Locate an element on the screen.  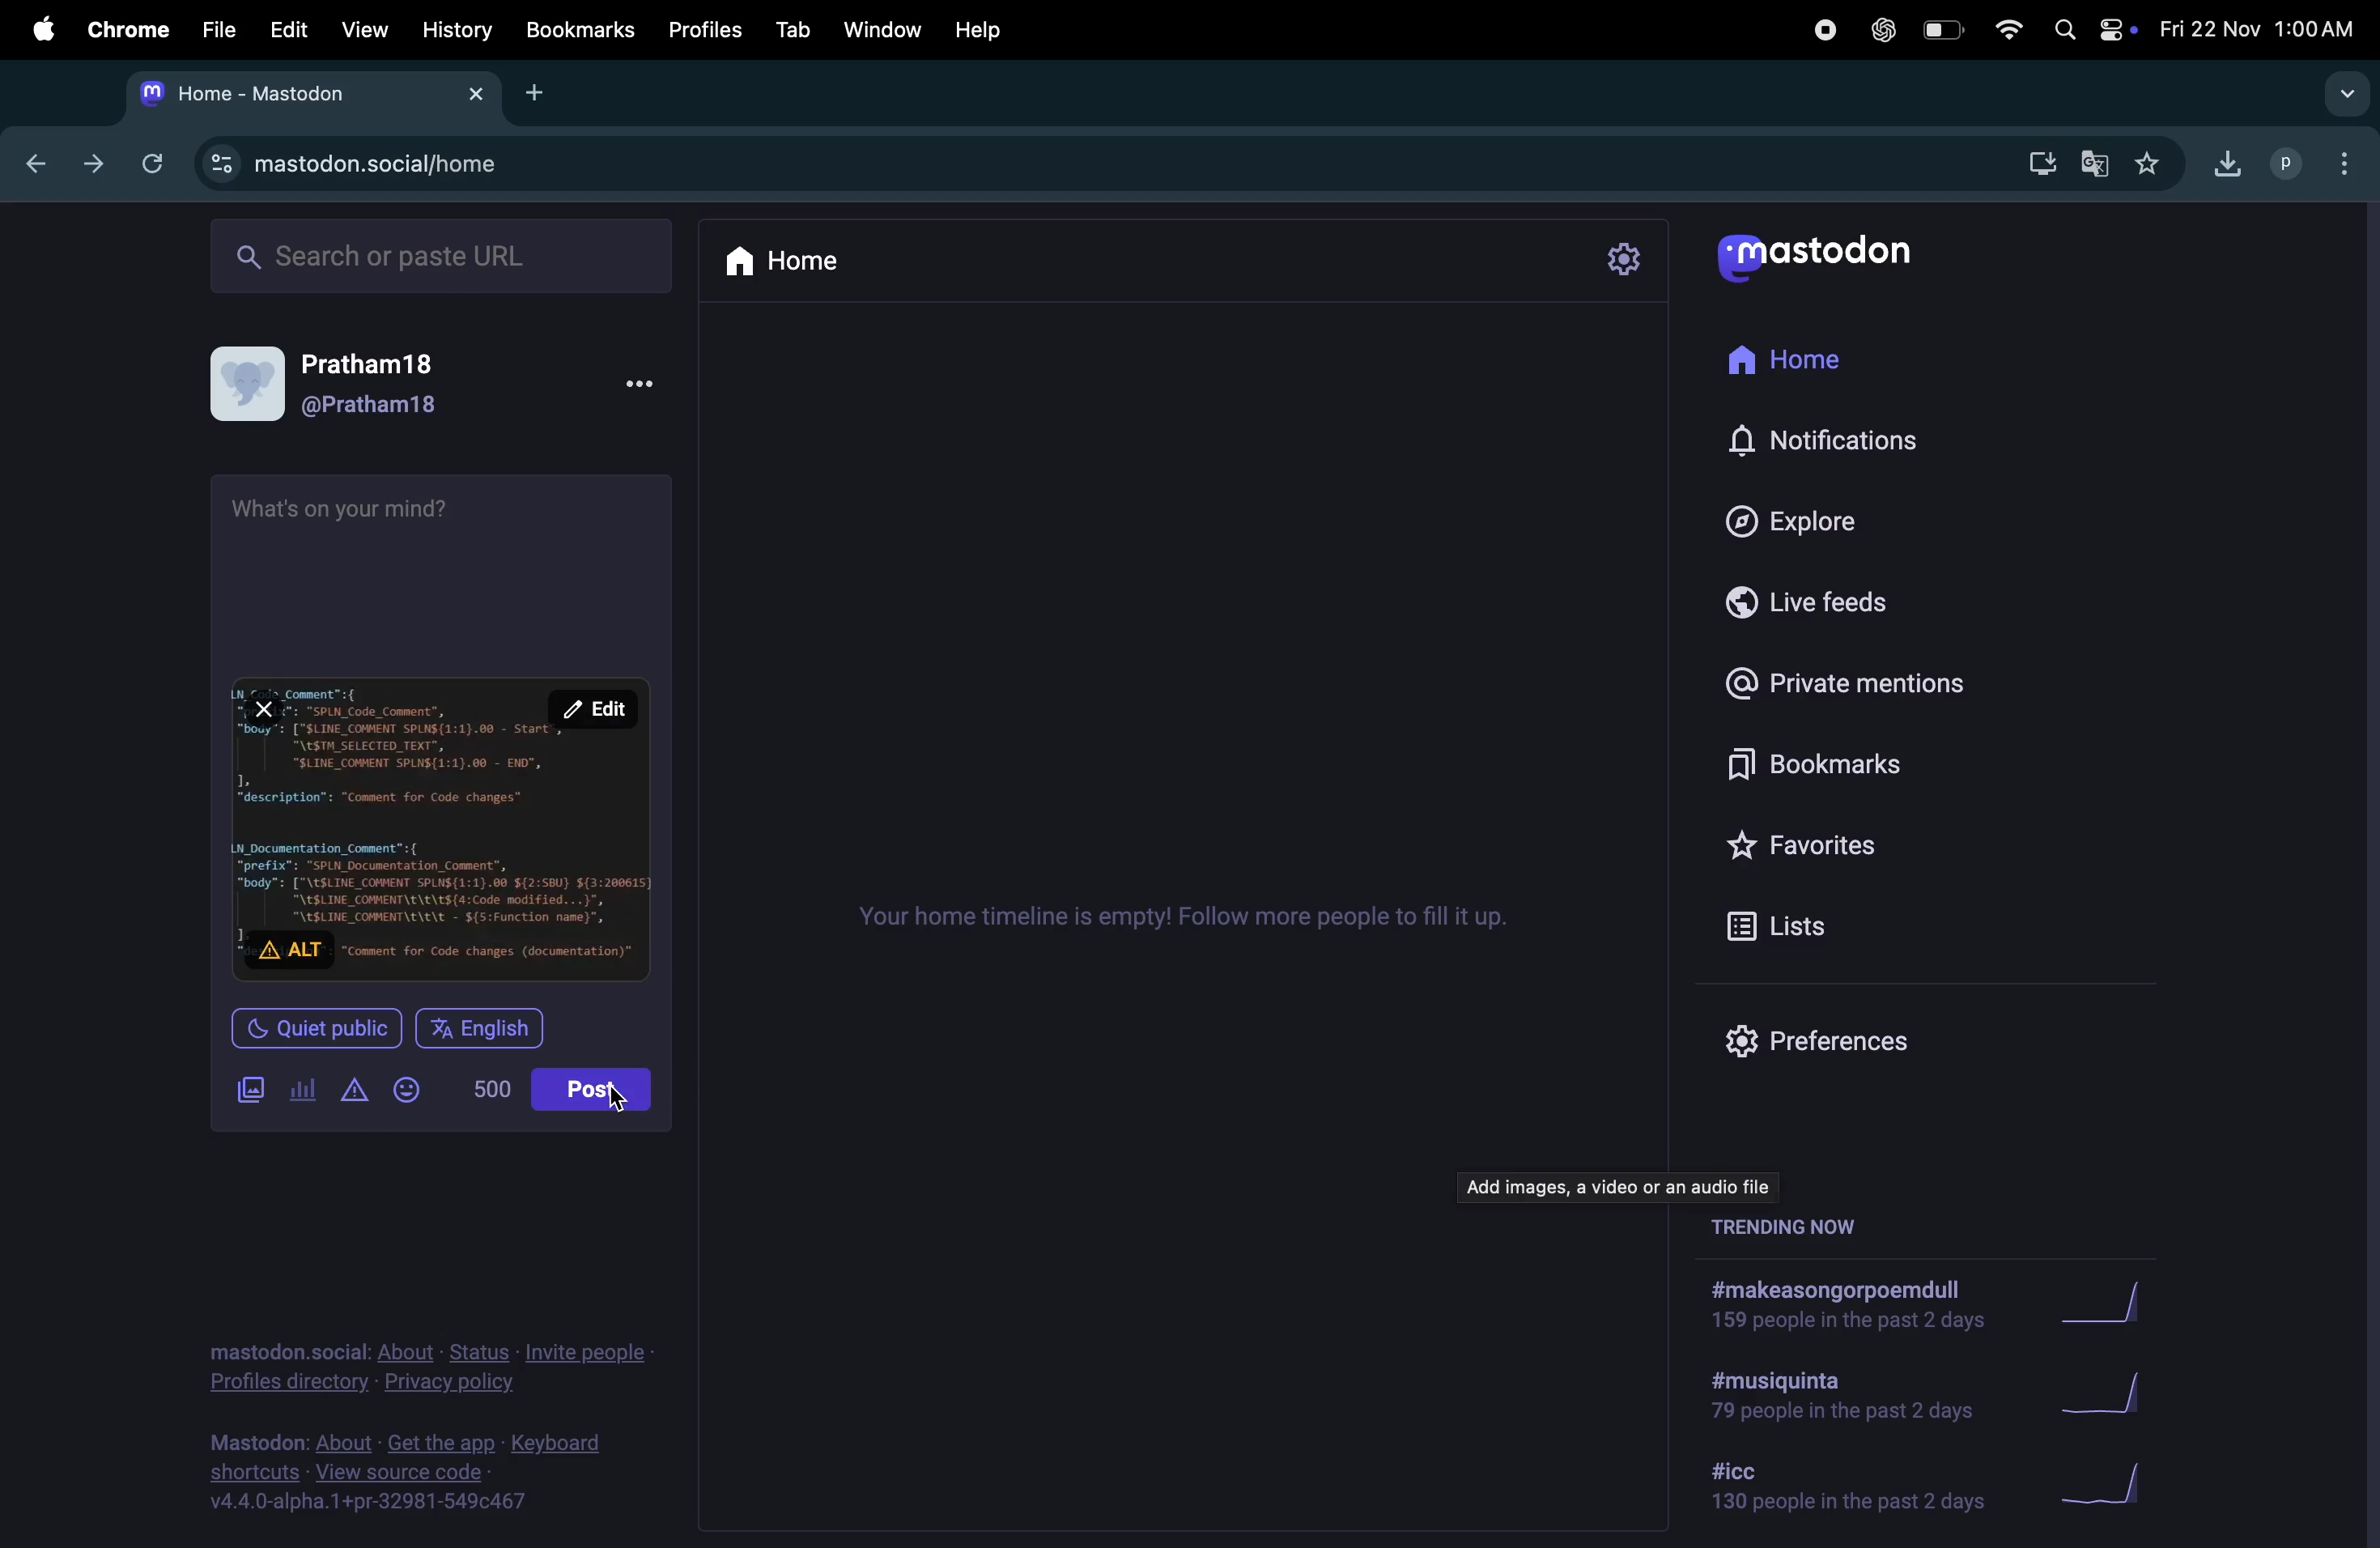
invite people is located at coordinates (585, 1354).